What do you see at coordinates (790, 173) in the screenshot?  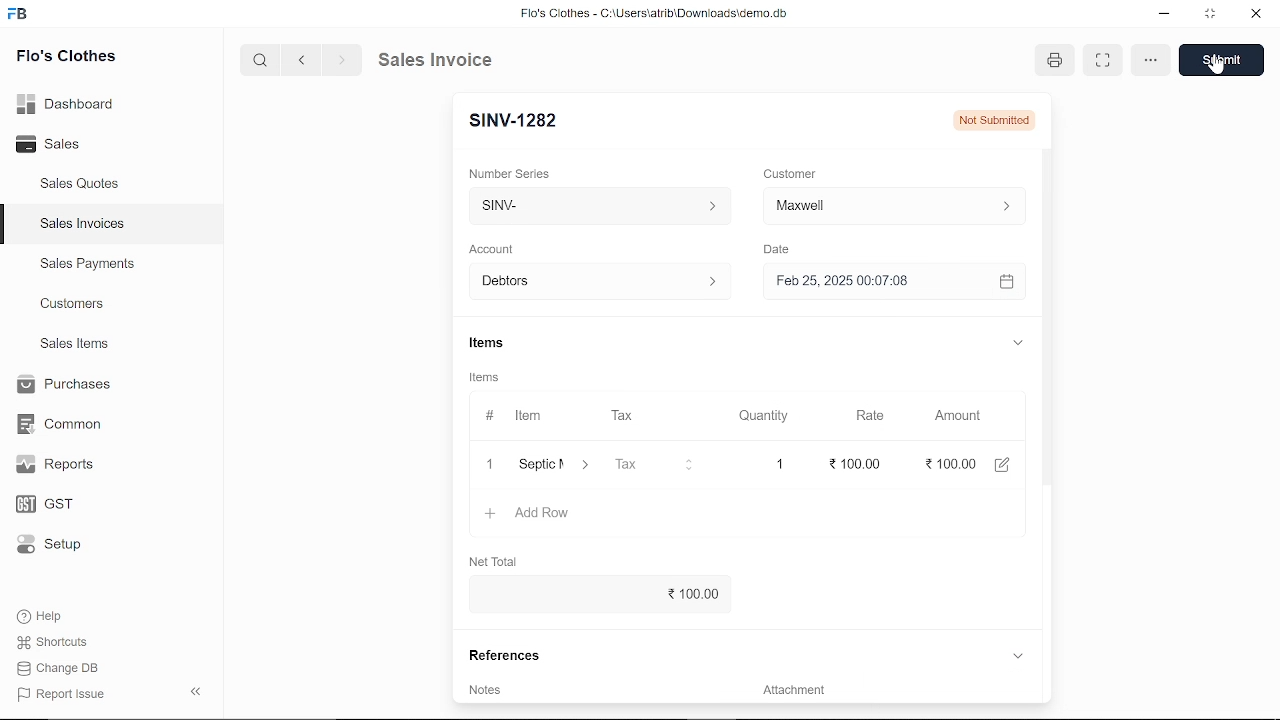 I see `Customer` at bounding box center [790, 173].